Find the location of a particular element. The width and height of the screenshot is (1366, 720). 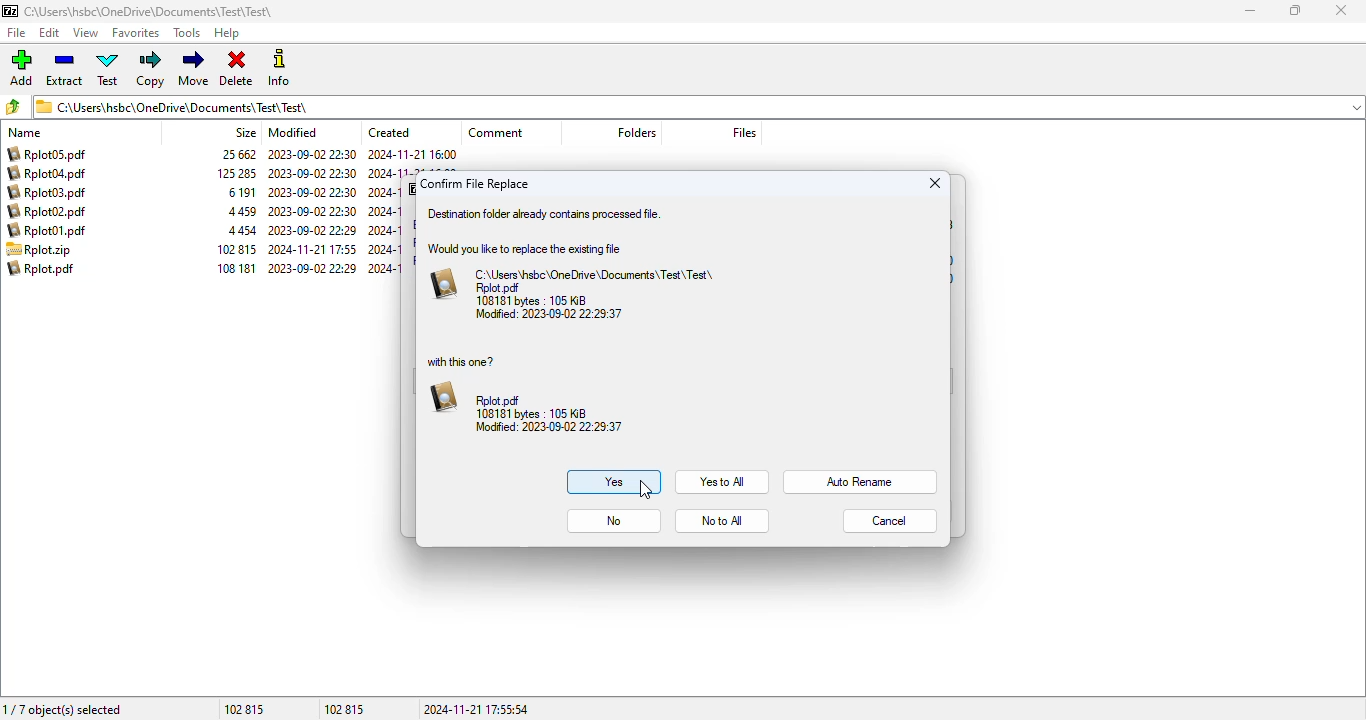

delete is located at coordinates (236, 69).